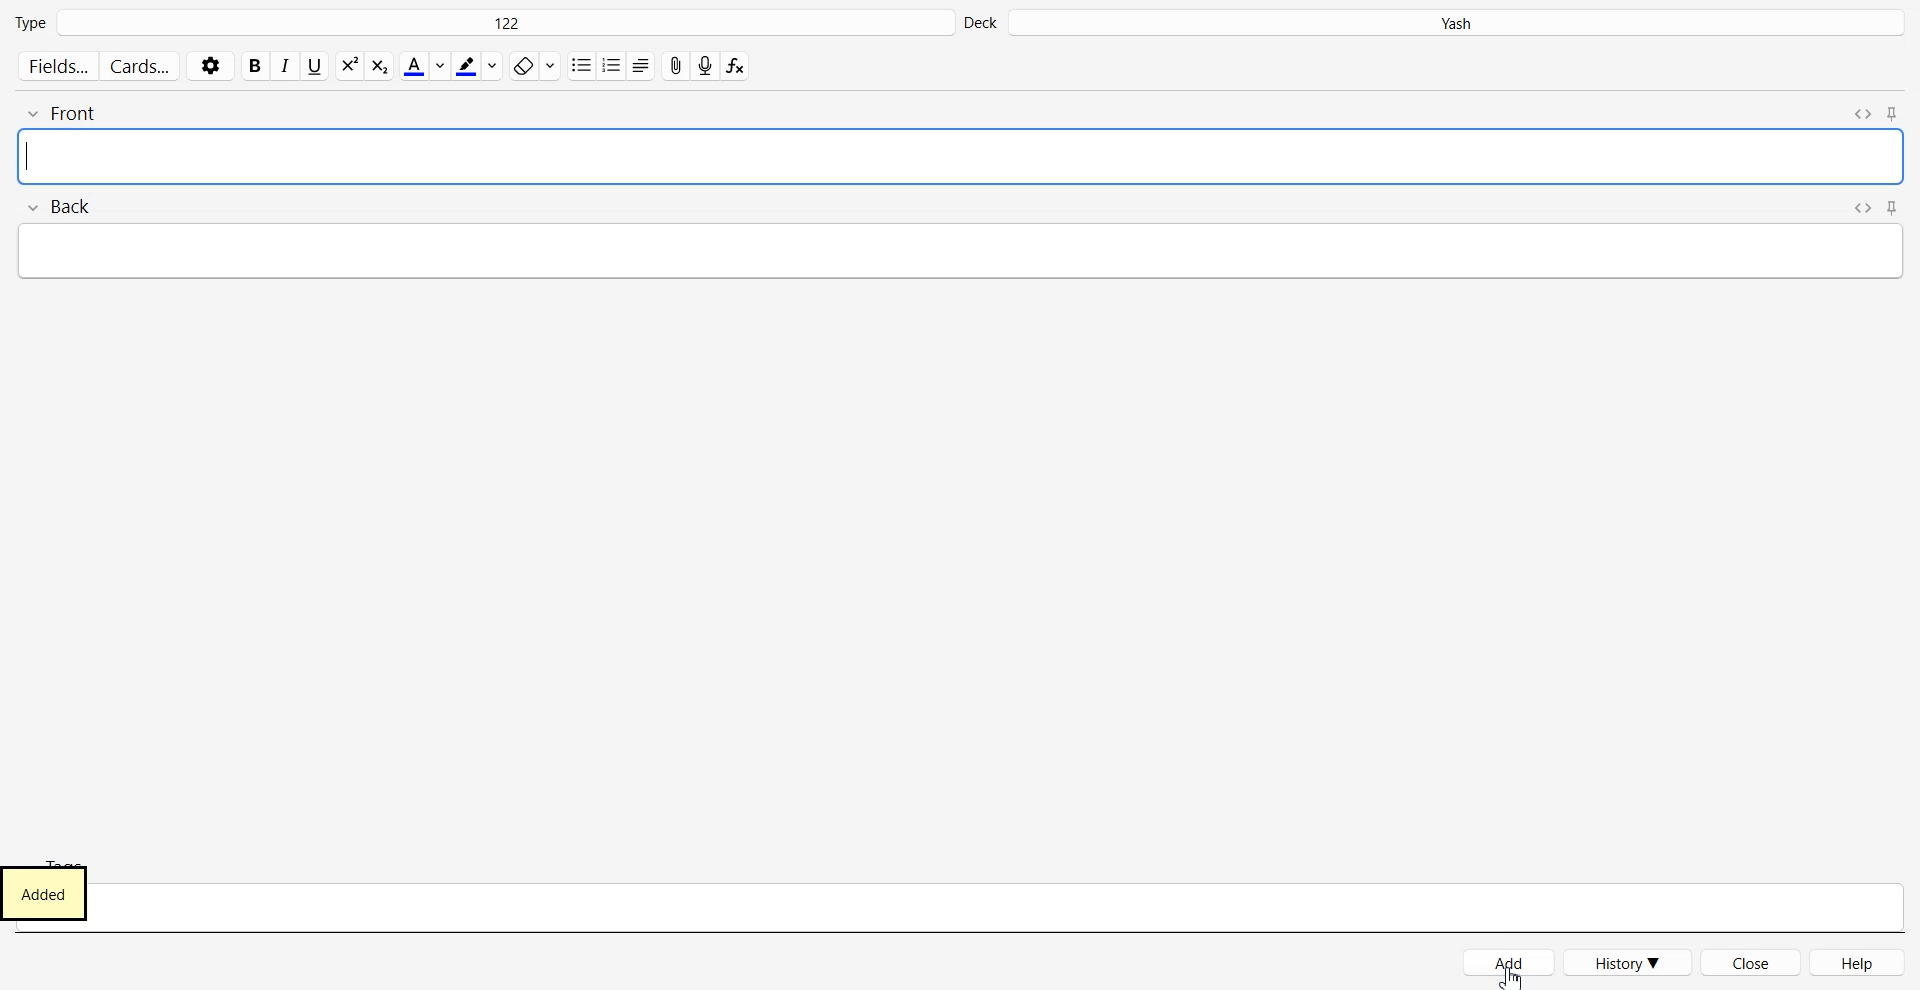  I want to click on Settings, so click(211, 65).